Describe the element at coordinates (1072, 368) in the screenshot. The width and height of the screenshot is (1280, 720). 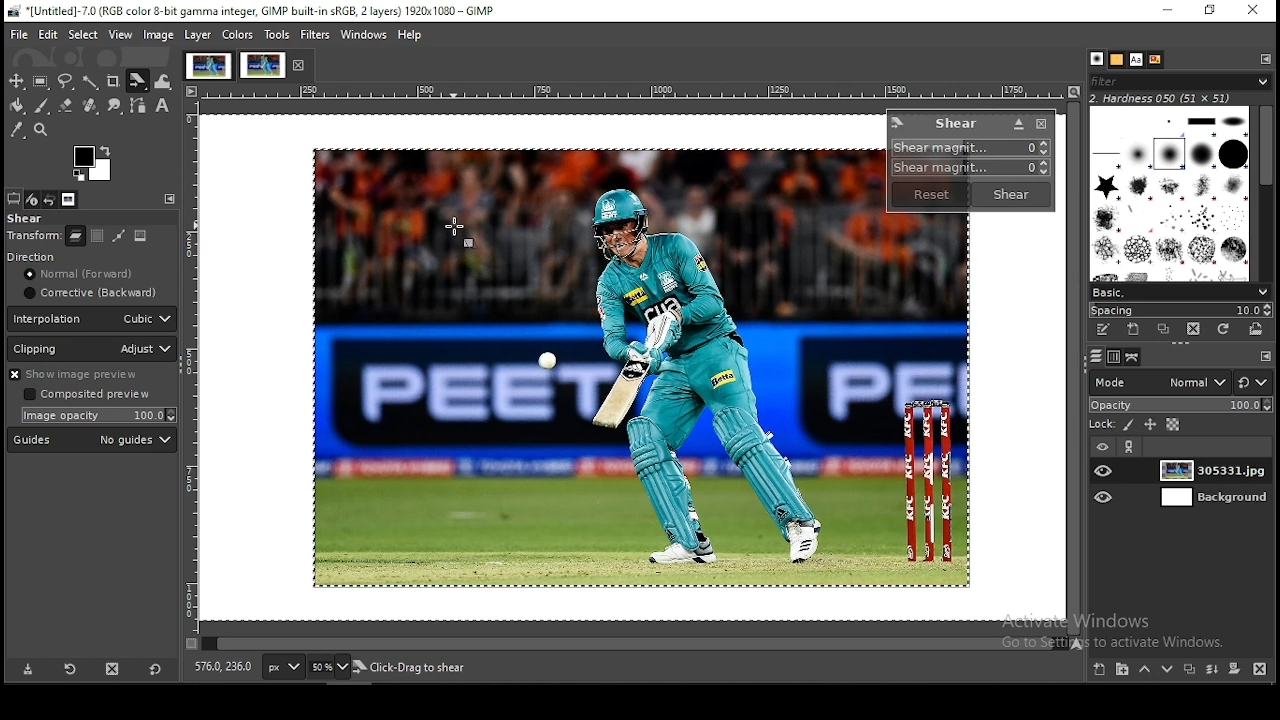
I see `scroll bar` at that location.